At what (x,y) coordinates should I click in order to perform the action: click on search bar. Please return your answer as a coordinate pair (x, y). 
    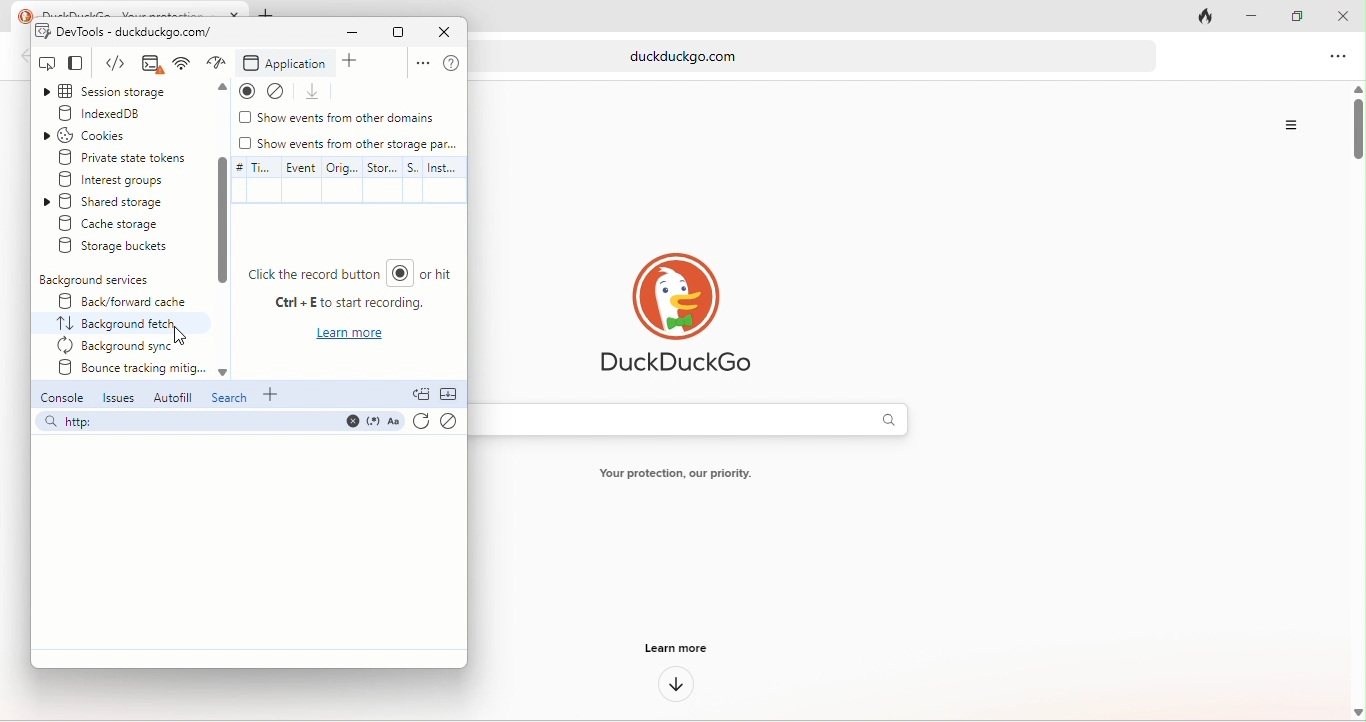
    Looking at the image, I should click on (700, 419).